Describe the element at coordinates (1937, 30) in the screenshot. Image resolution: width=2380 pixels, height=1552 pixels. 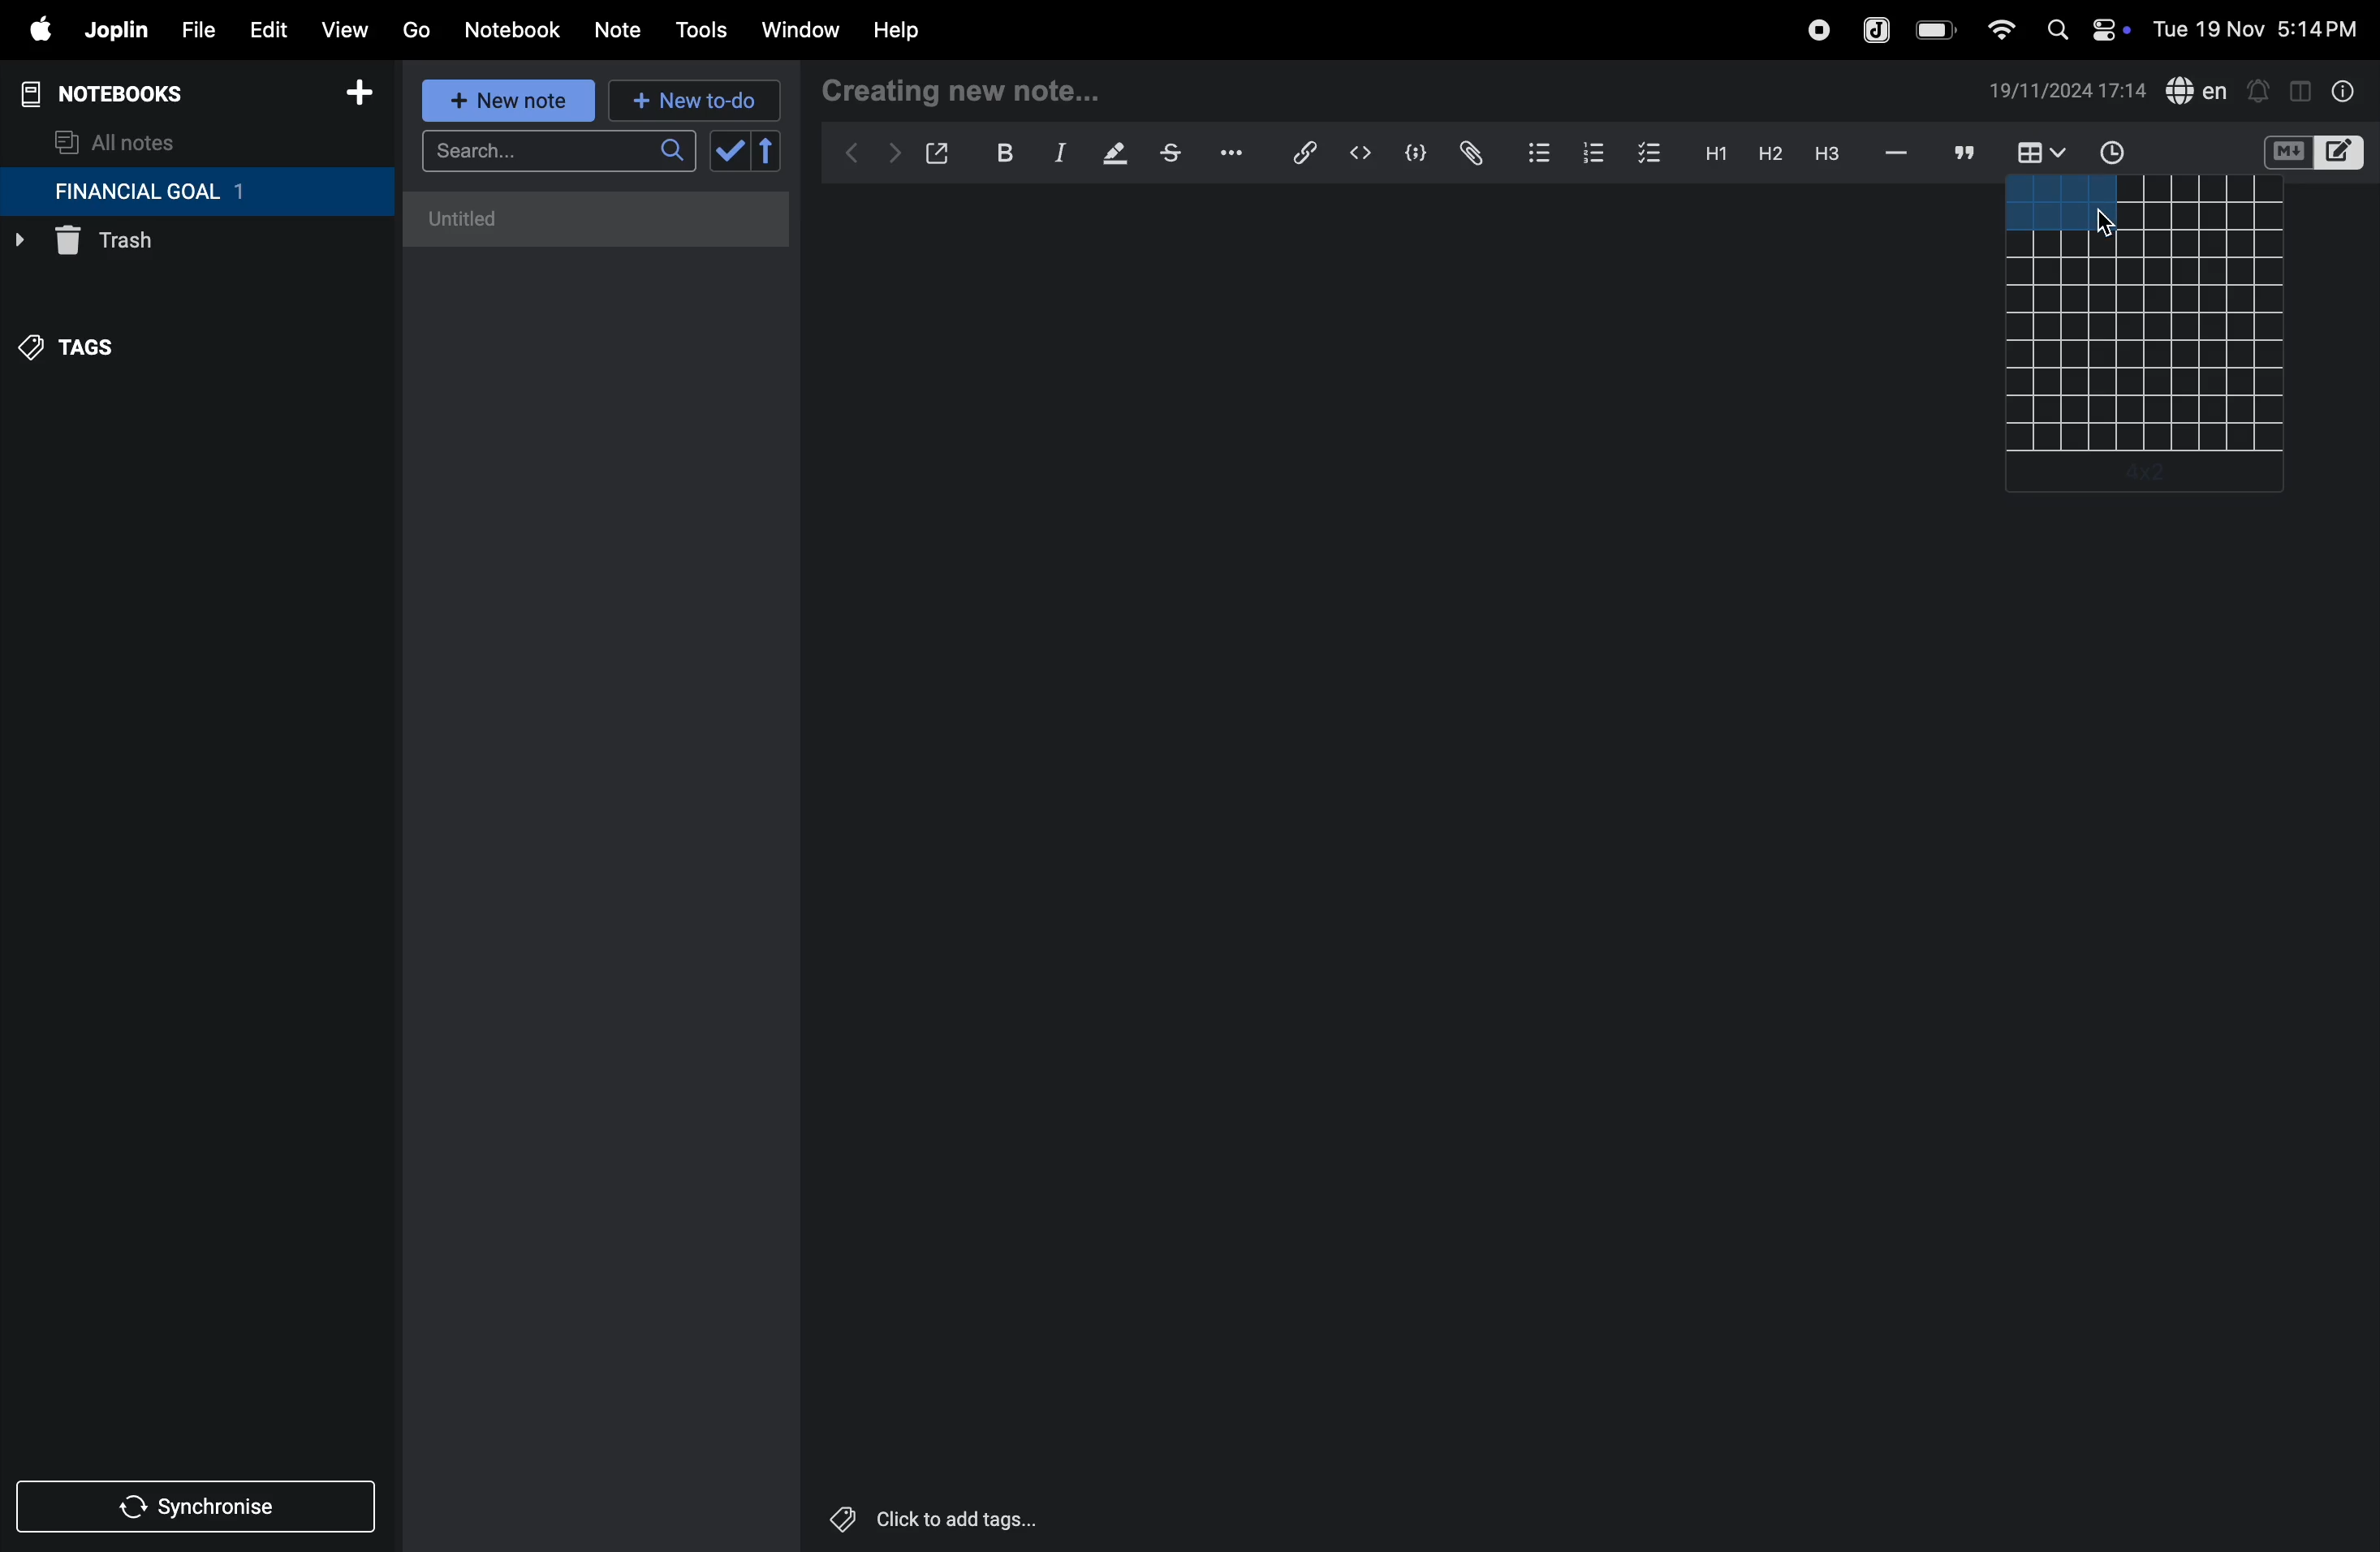
I see `battery` at that location.